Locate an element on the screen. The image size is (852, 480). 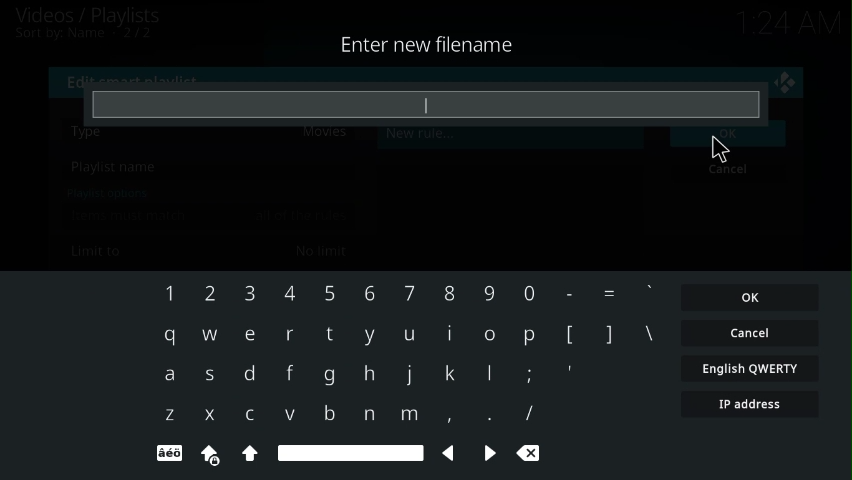
. is located at coordinates (488, 415).